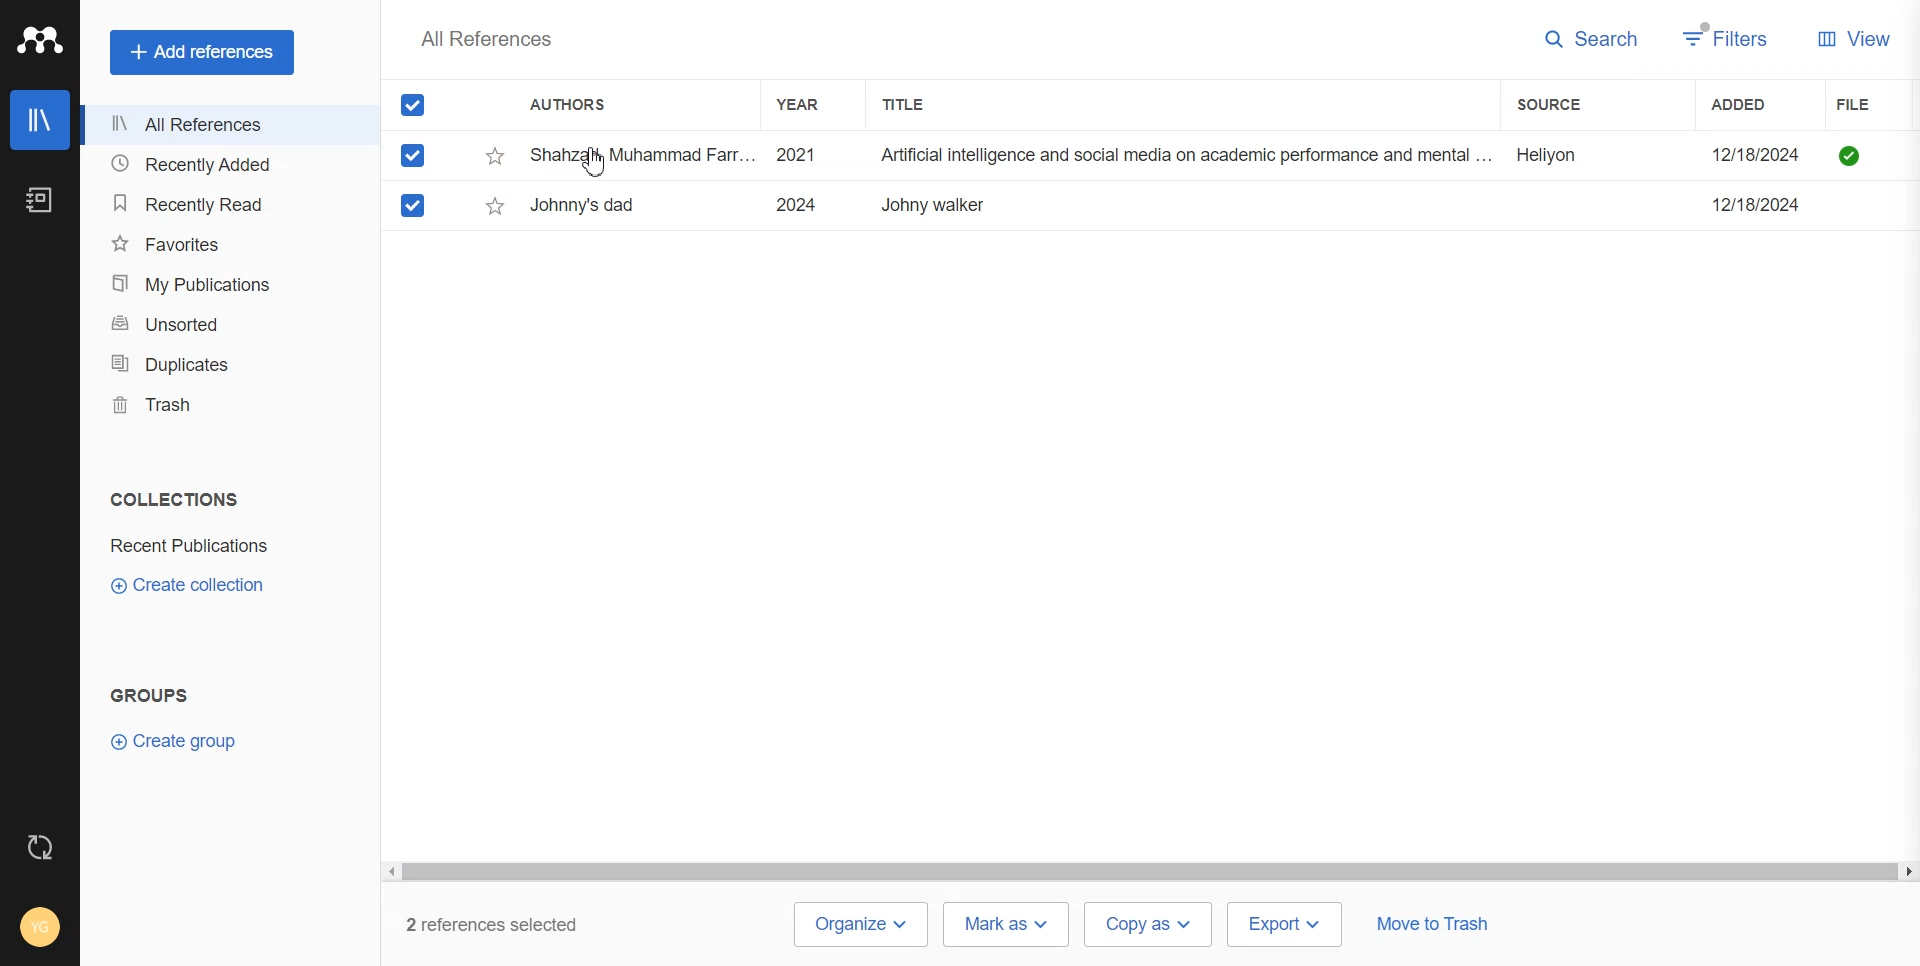 This screenshot has width=1920, height=966. I want to click on File, so click(1877, 105).